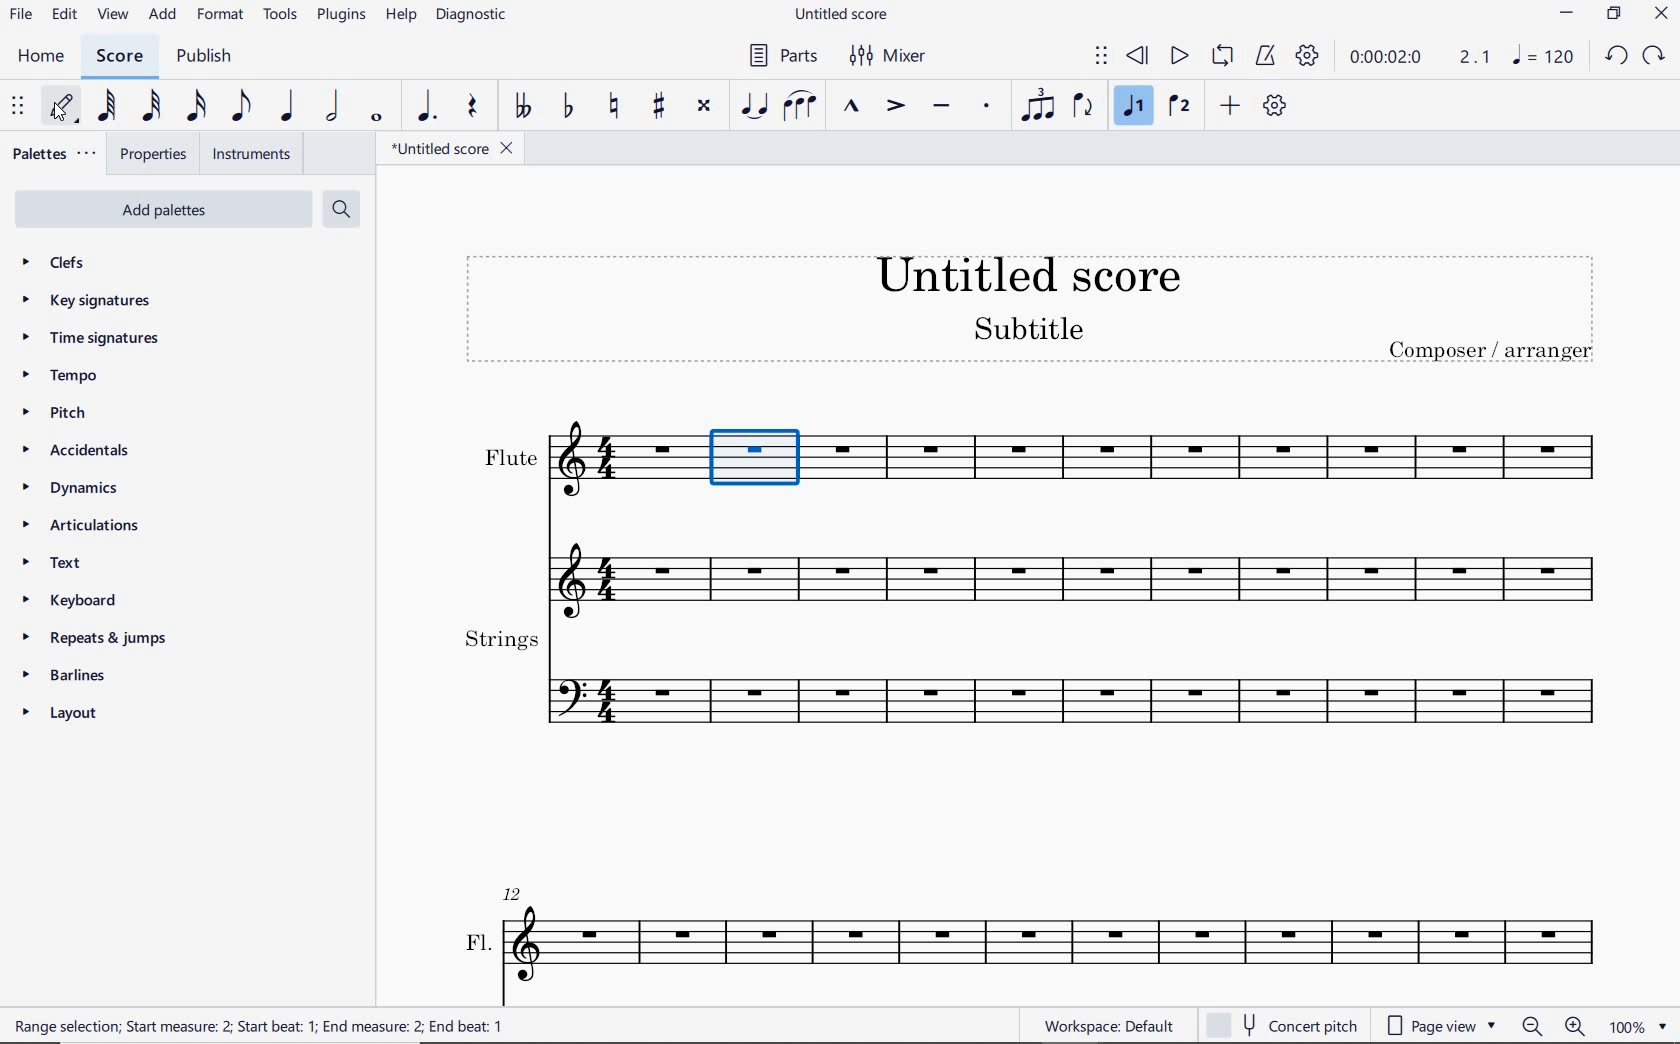 The height and width of the screenshot is (1044, 1680). I want to click on accidentals, so click(81, 450).